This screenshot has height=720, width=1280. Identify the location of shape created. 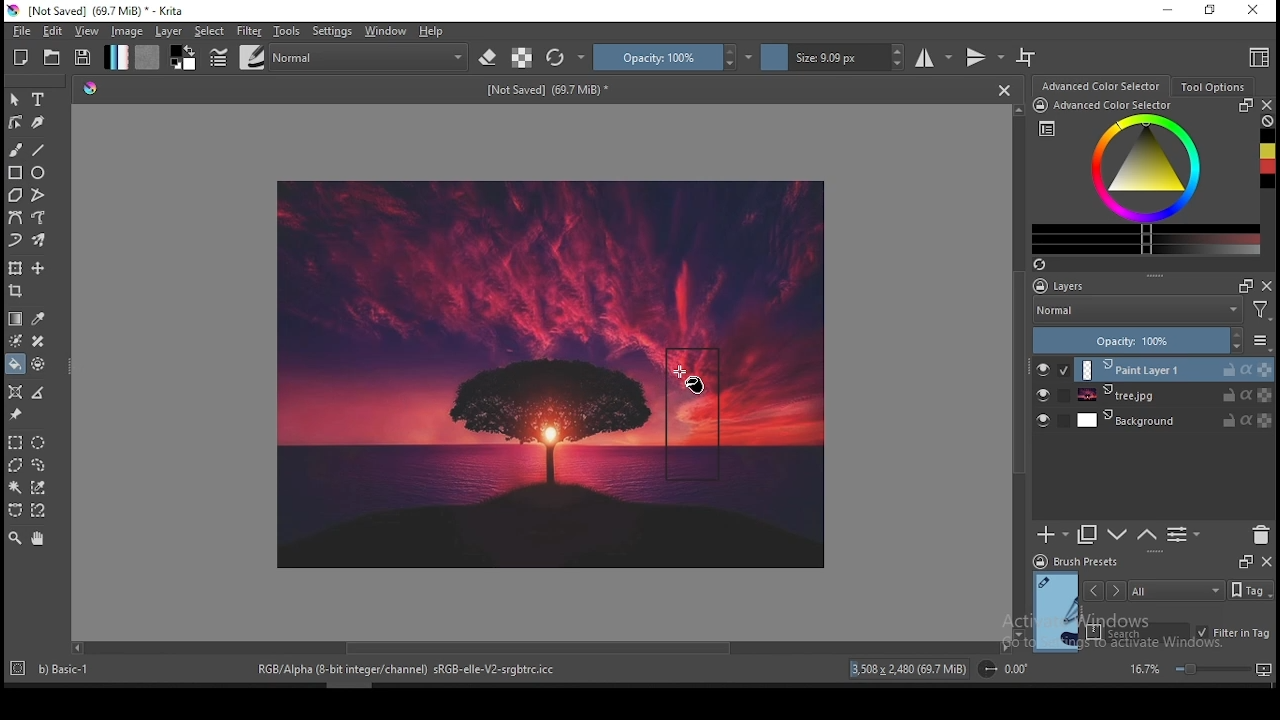
(700, 415).